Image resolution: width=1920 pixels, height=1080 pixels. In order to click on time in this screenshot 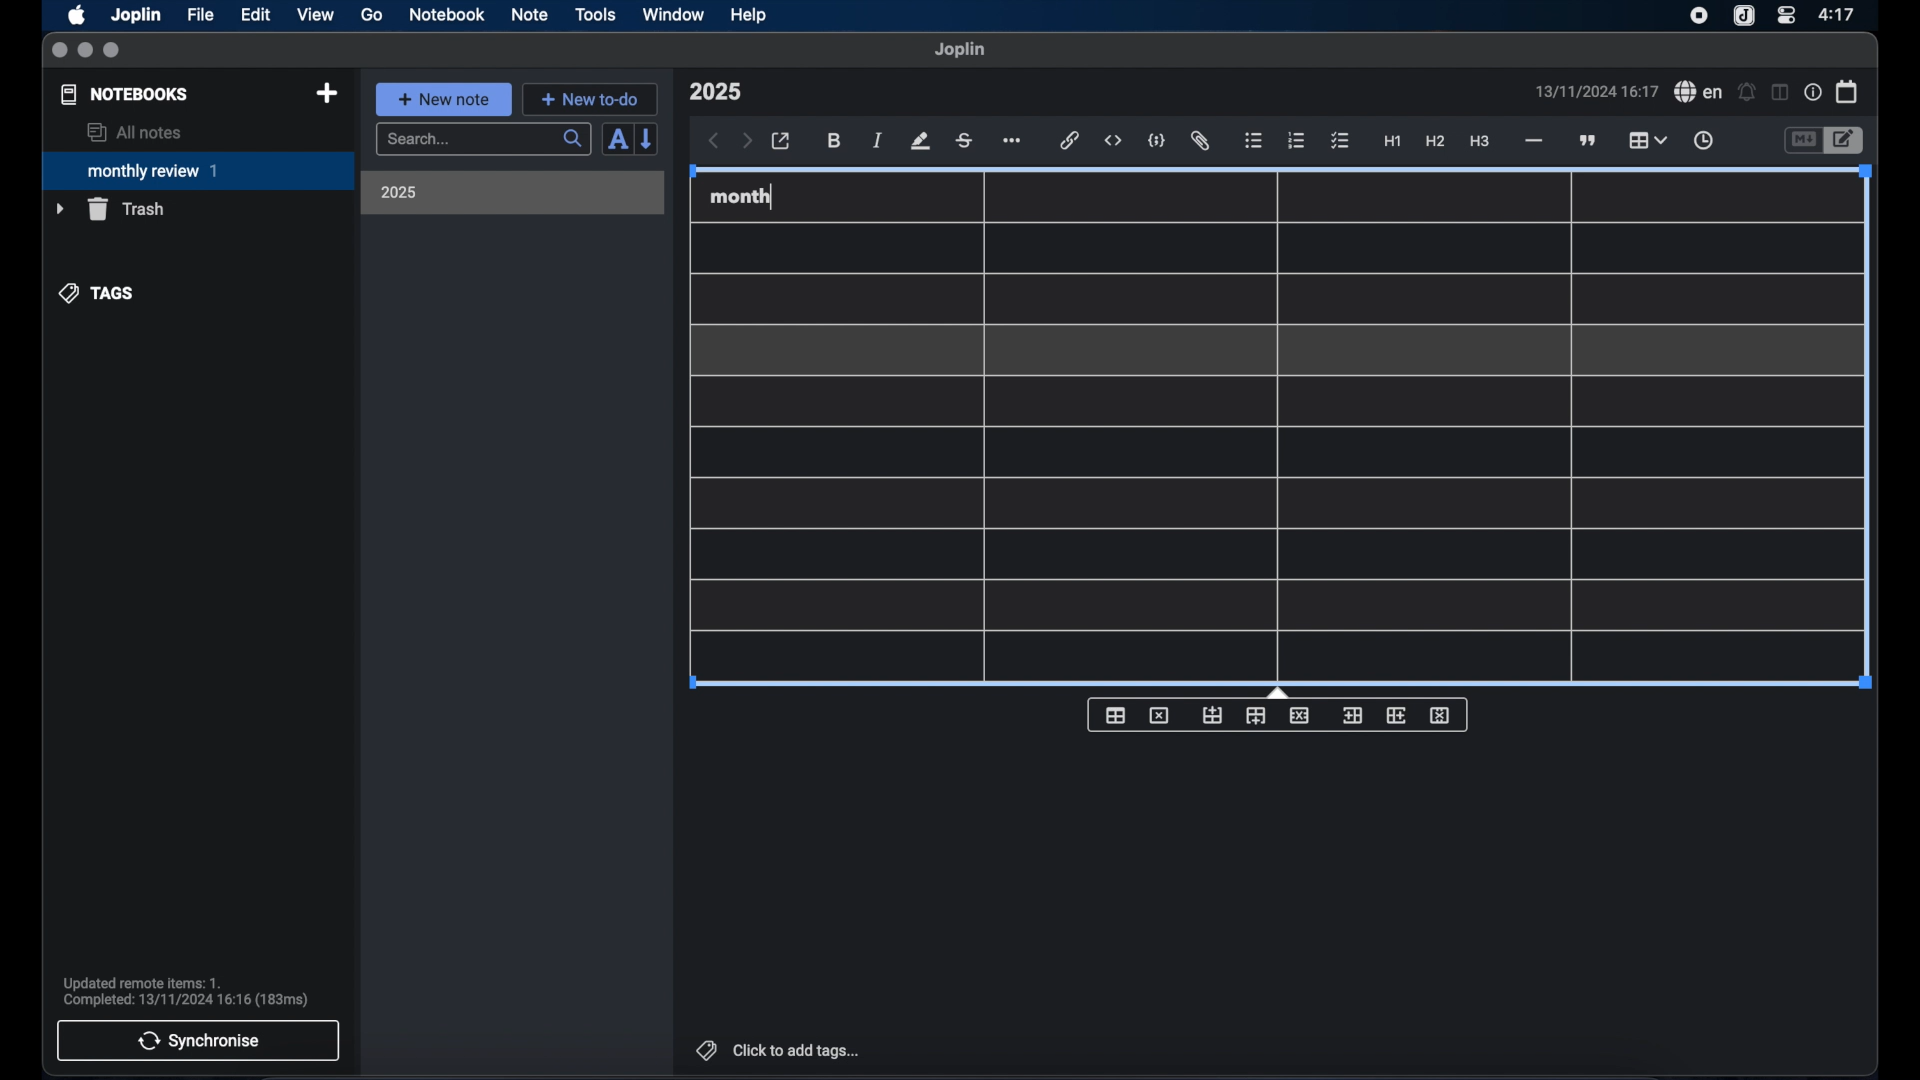, I will do `click(1839, 14)`.